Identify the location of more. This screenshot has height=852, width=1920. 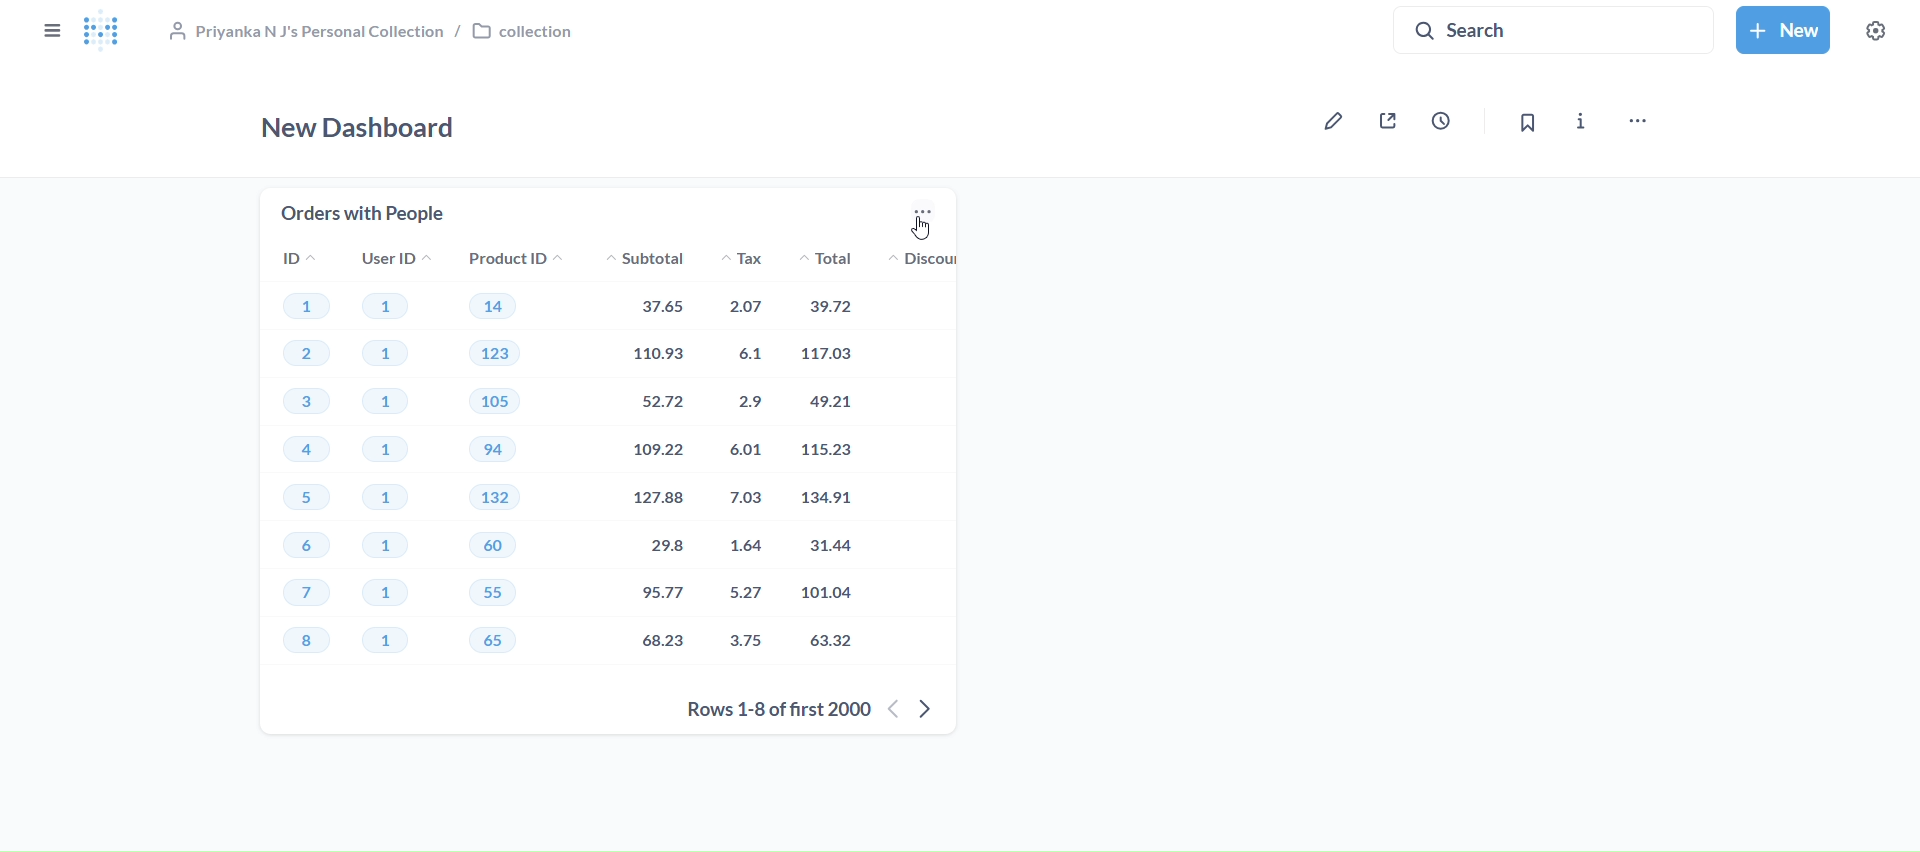
(920, 215).